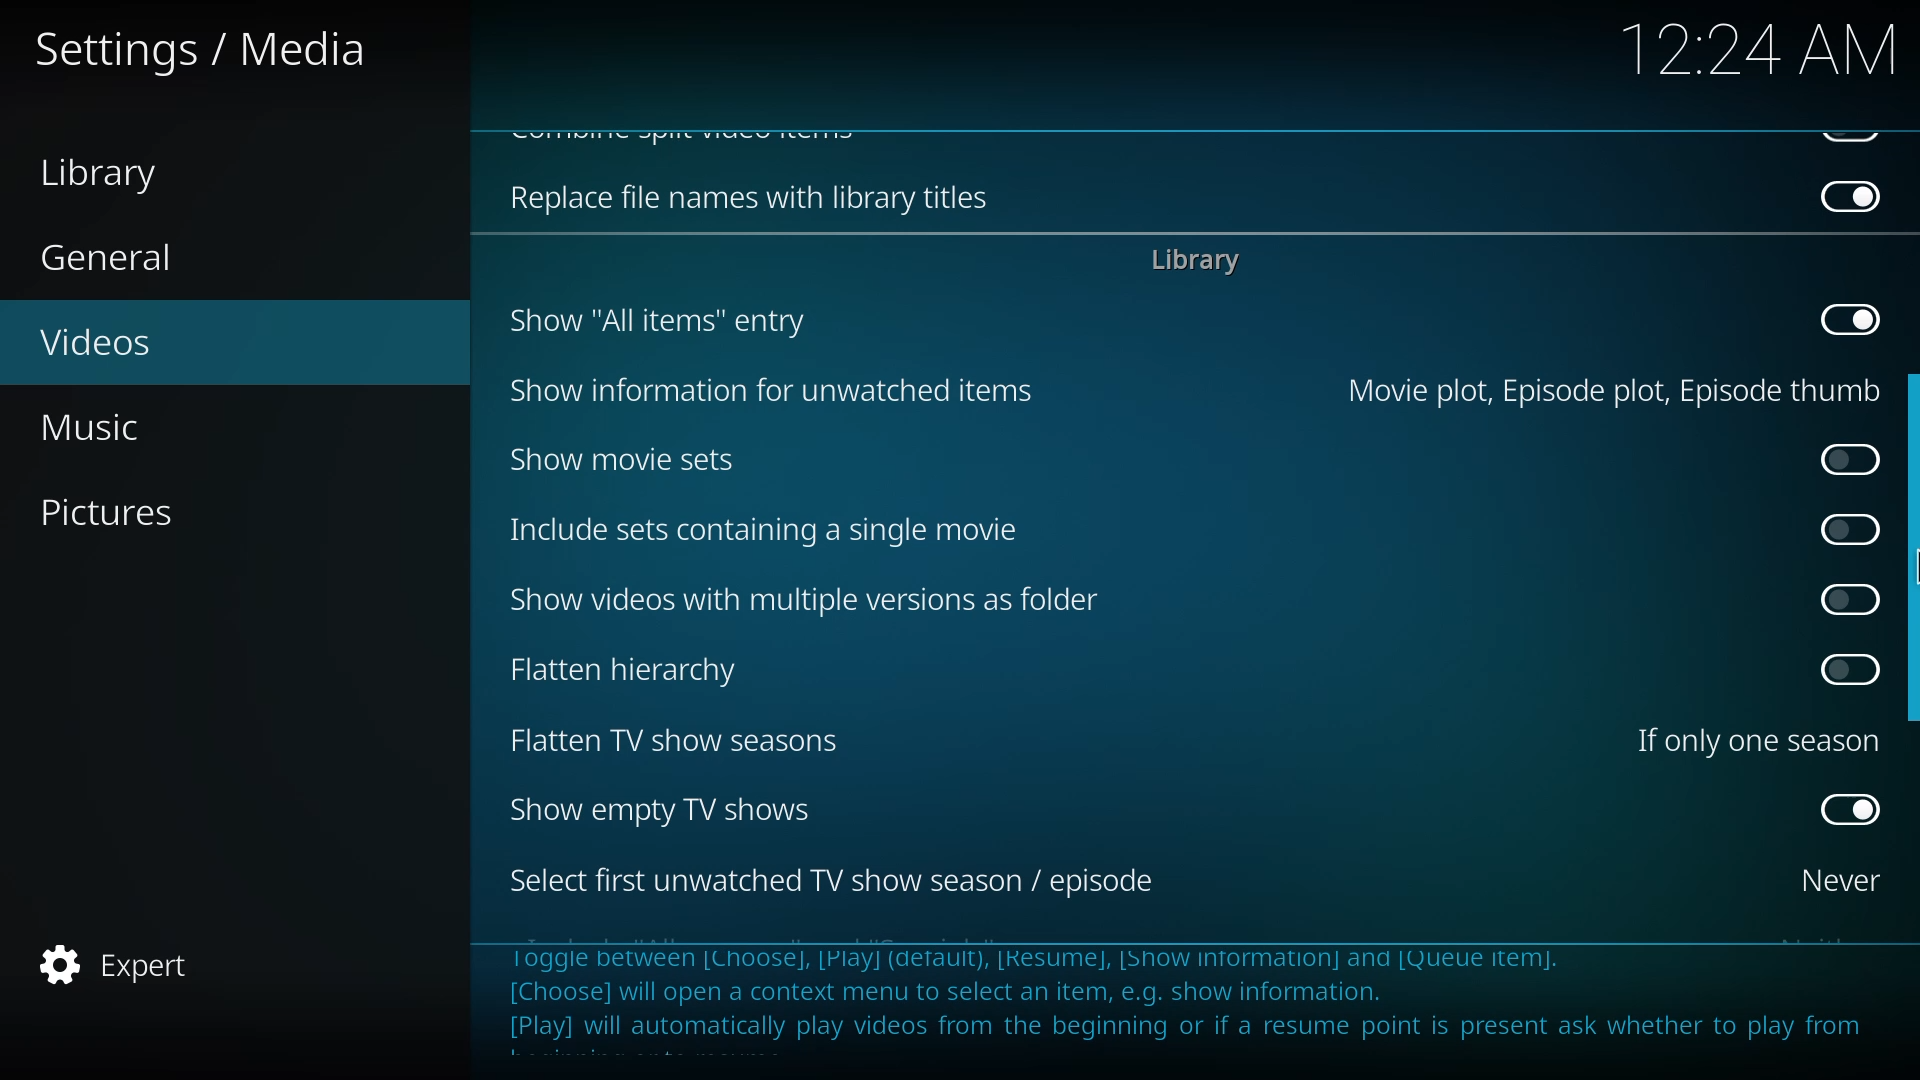  What do you see at coordinates (1756, 739) in the screenshot?
I see `one season` at bounding box center [1756, 739].